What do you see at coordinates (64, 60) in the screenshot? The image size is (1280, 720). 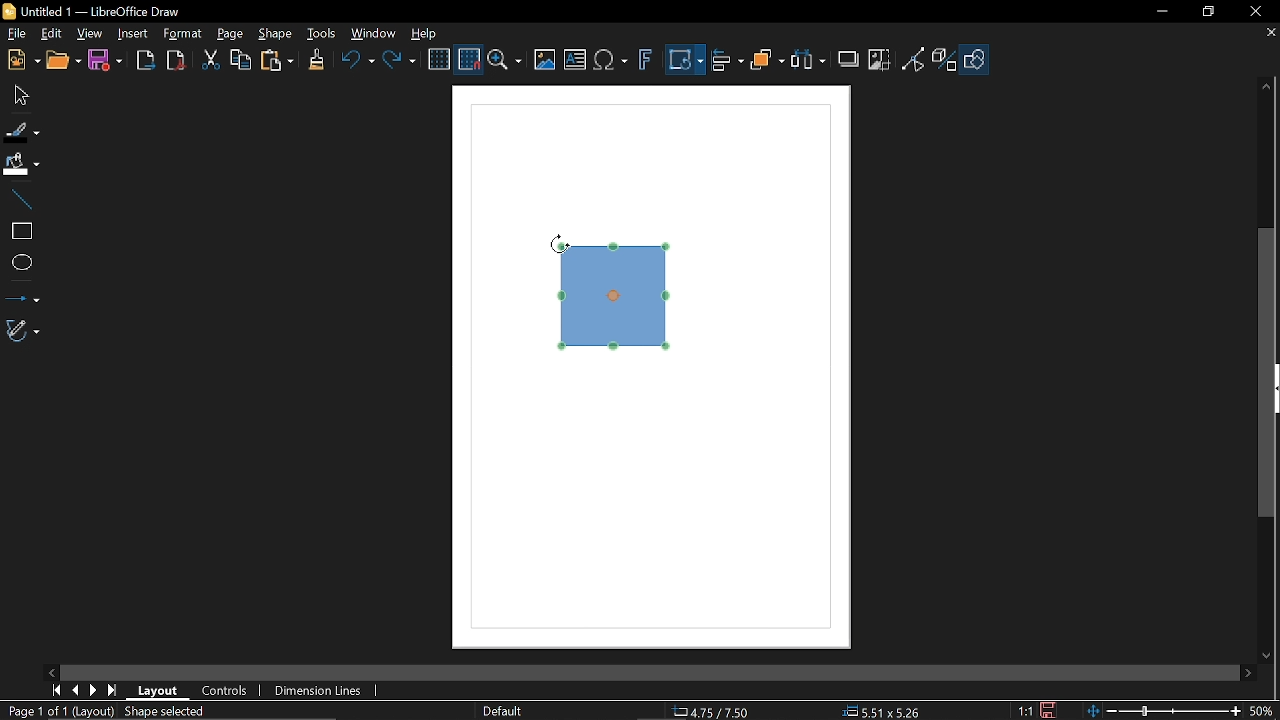 I see `Open` at bounding box center [64, 60].